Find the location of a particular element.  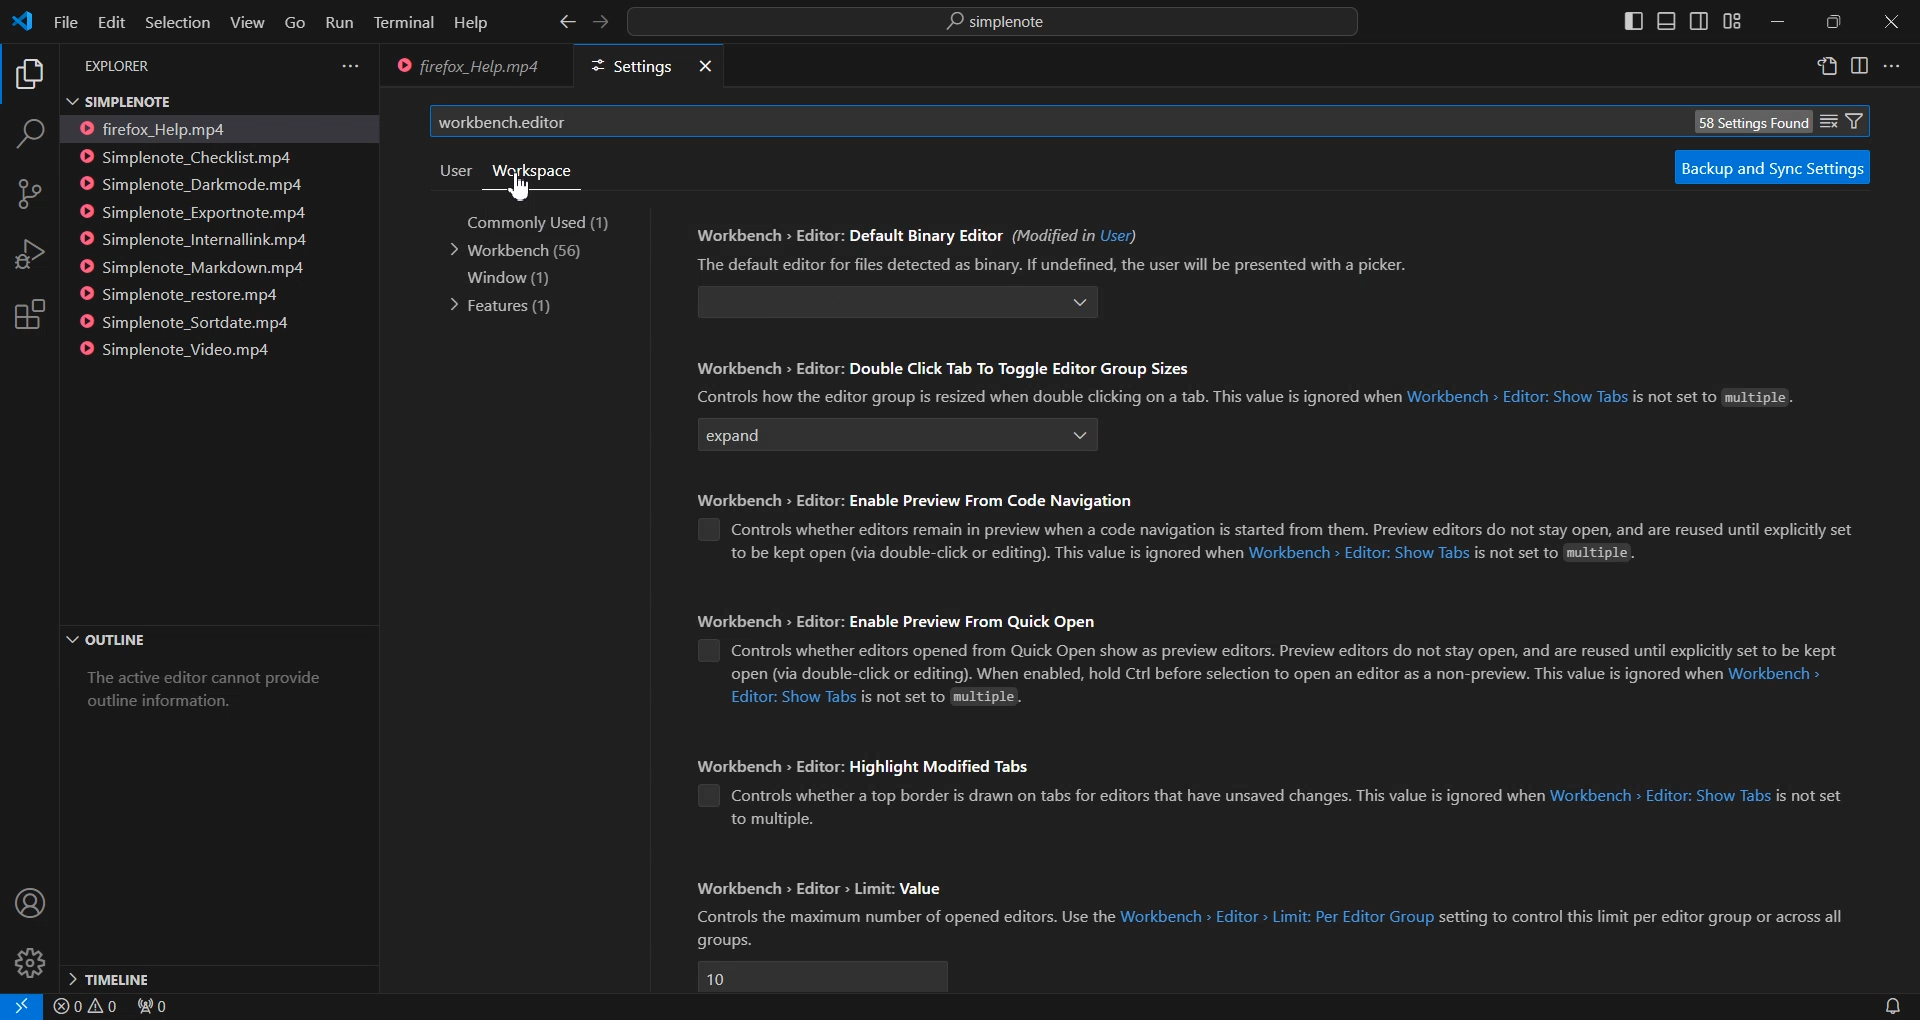

No notification is located at coordinates (1890, 1006).